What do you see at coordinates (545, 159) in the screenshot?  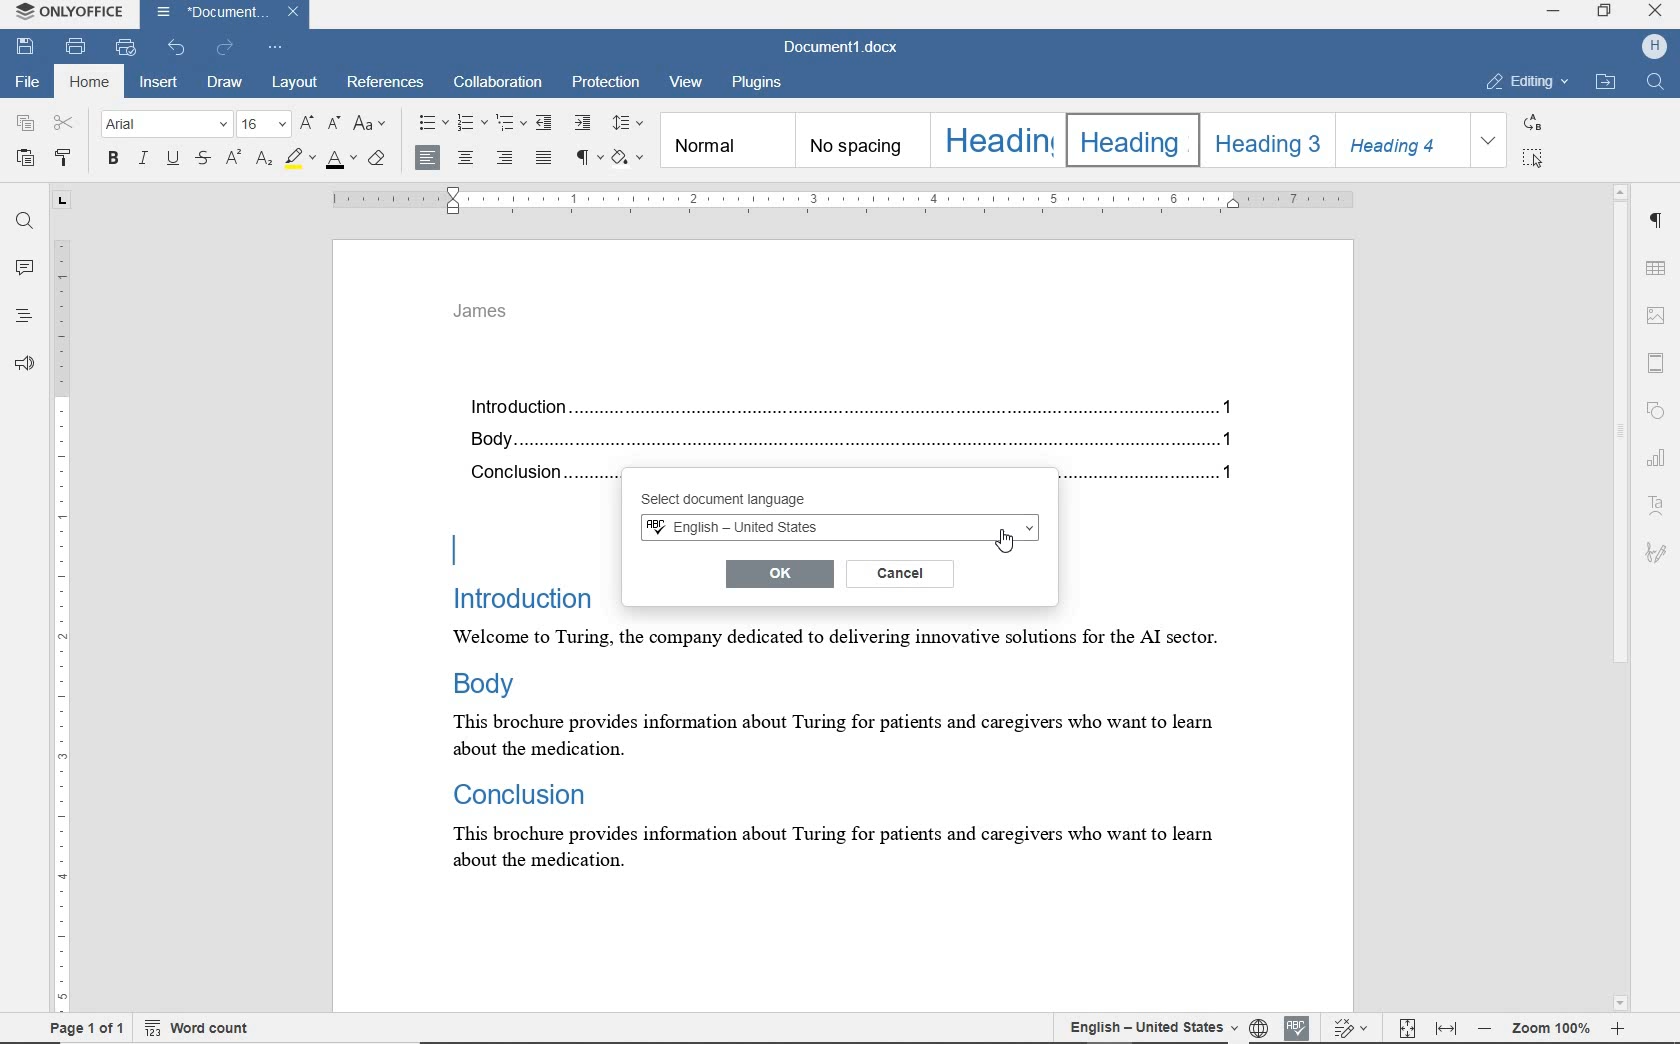 I see `justified` at bounding box center [545, 159].